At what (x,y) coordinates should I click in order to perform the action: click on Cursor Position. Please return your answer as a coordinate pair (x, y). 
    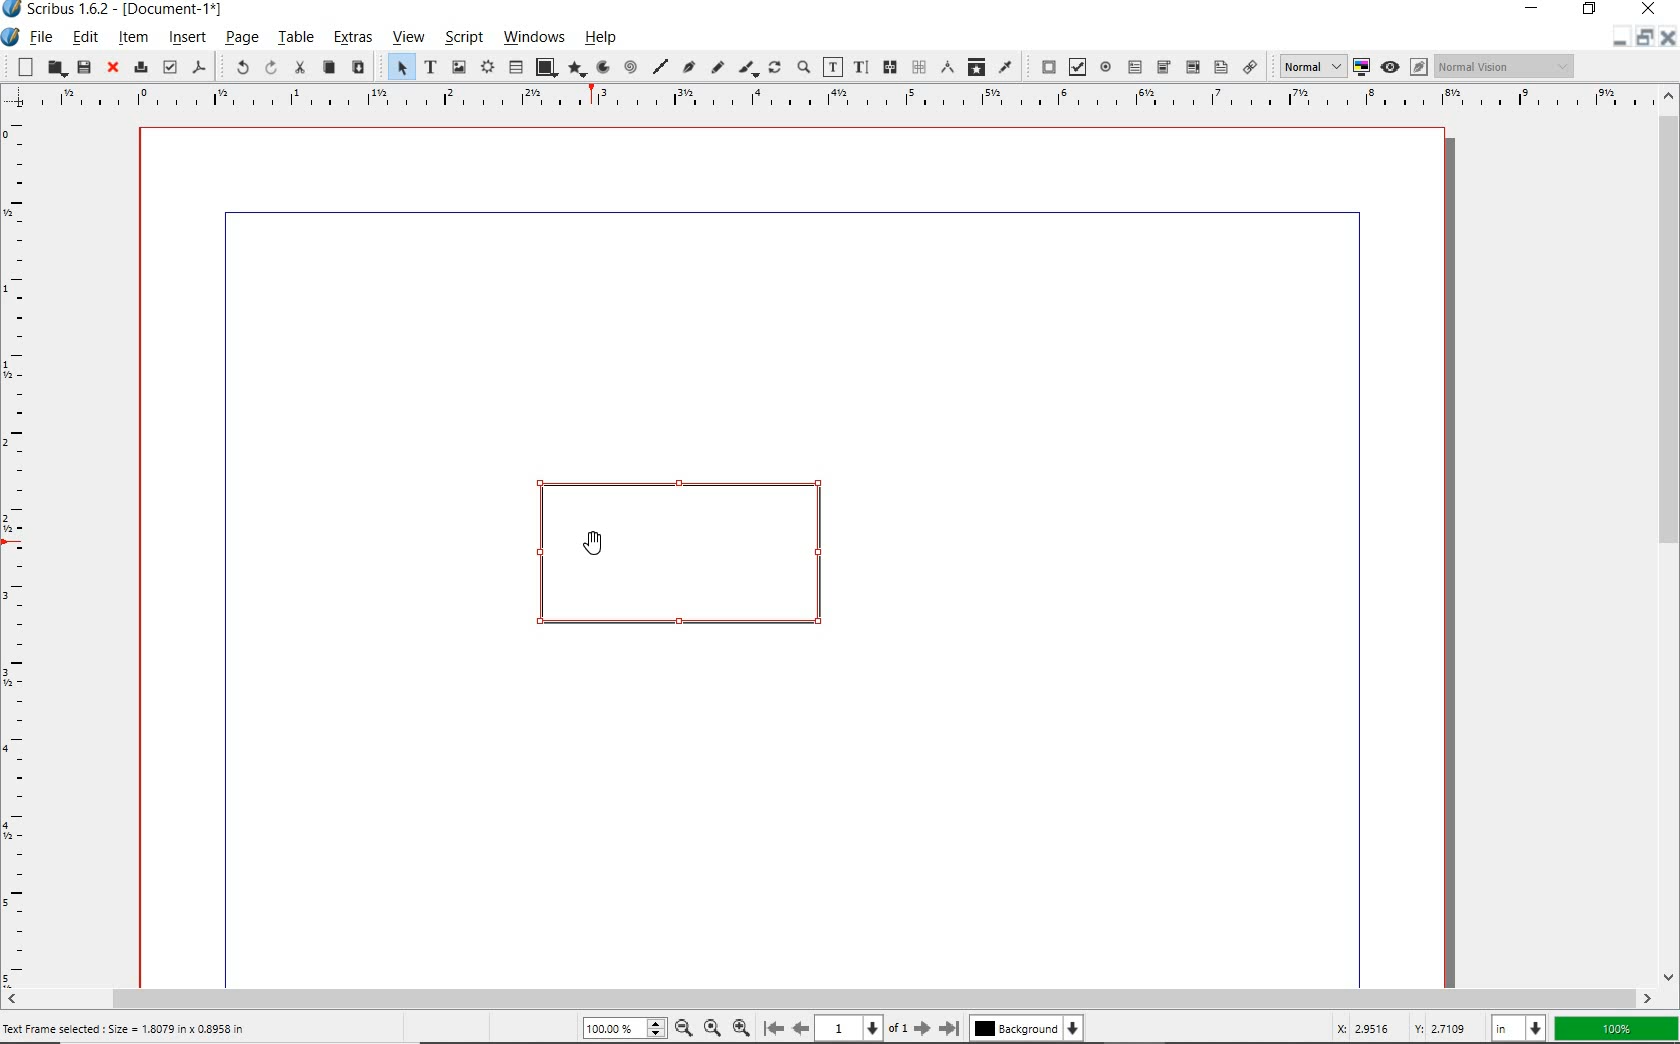
    Looking at the image, I should click on (592, 544).